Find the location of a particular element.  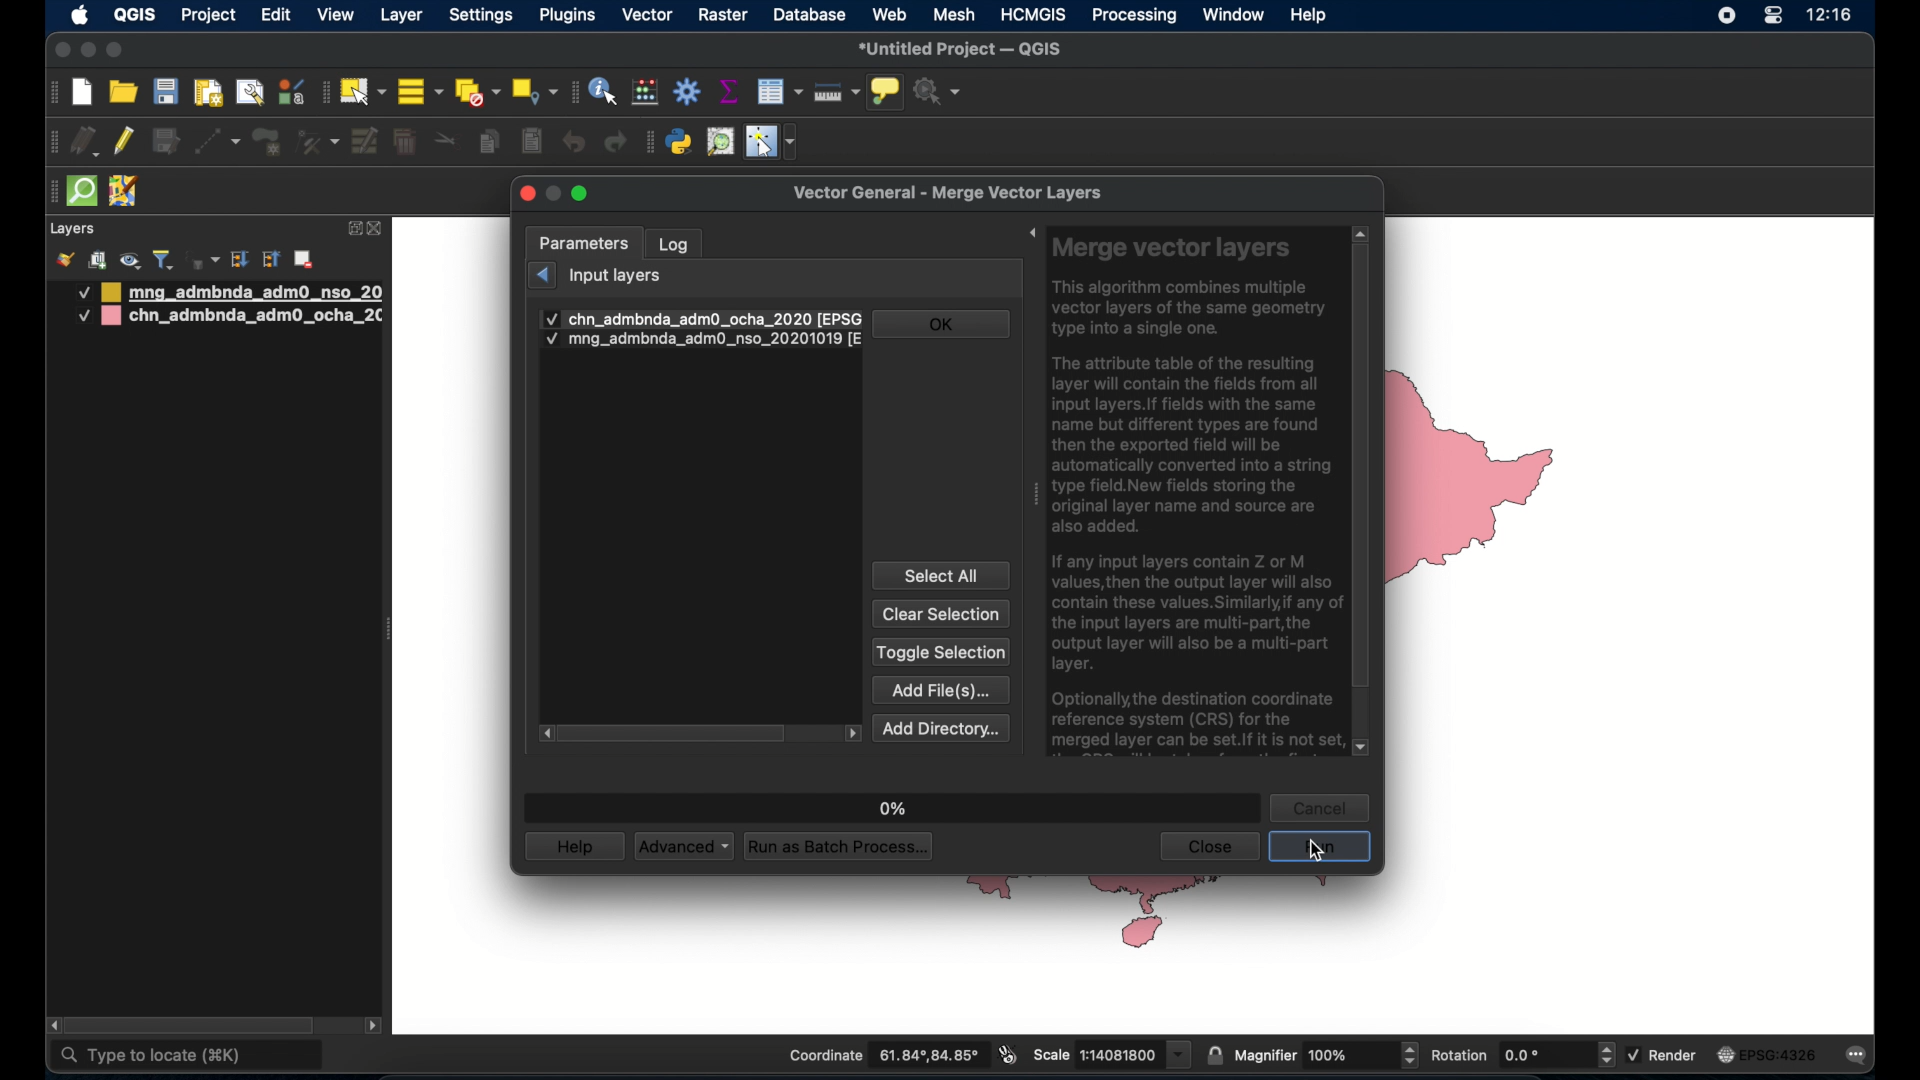

switches mouse to configurable pointer is located at coordinates (773, 142).